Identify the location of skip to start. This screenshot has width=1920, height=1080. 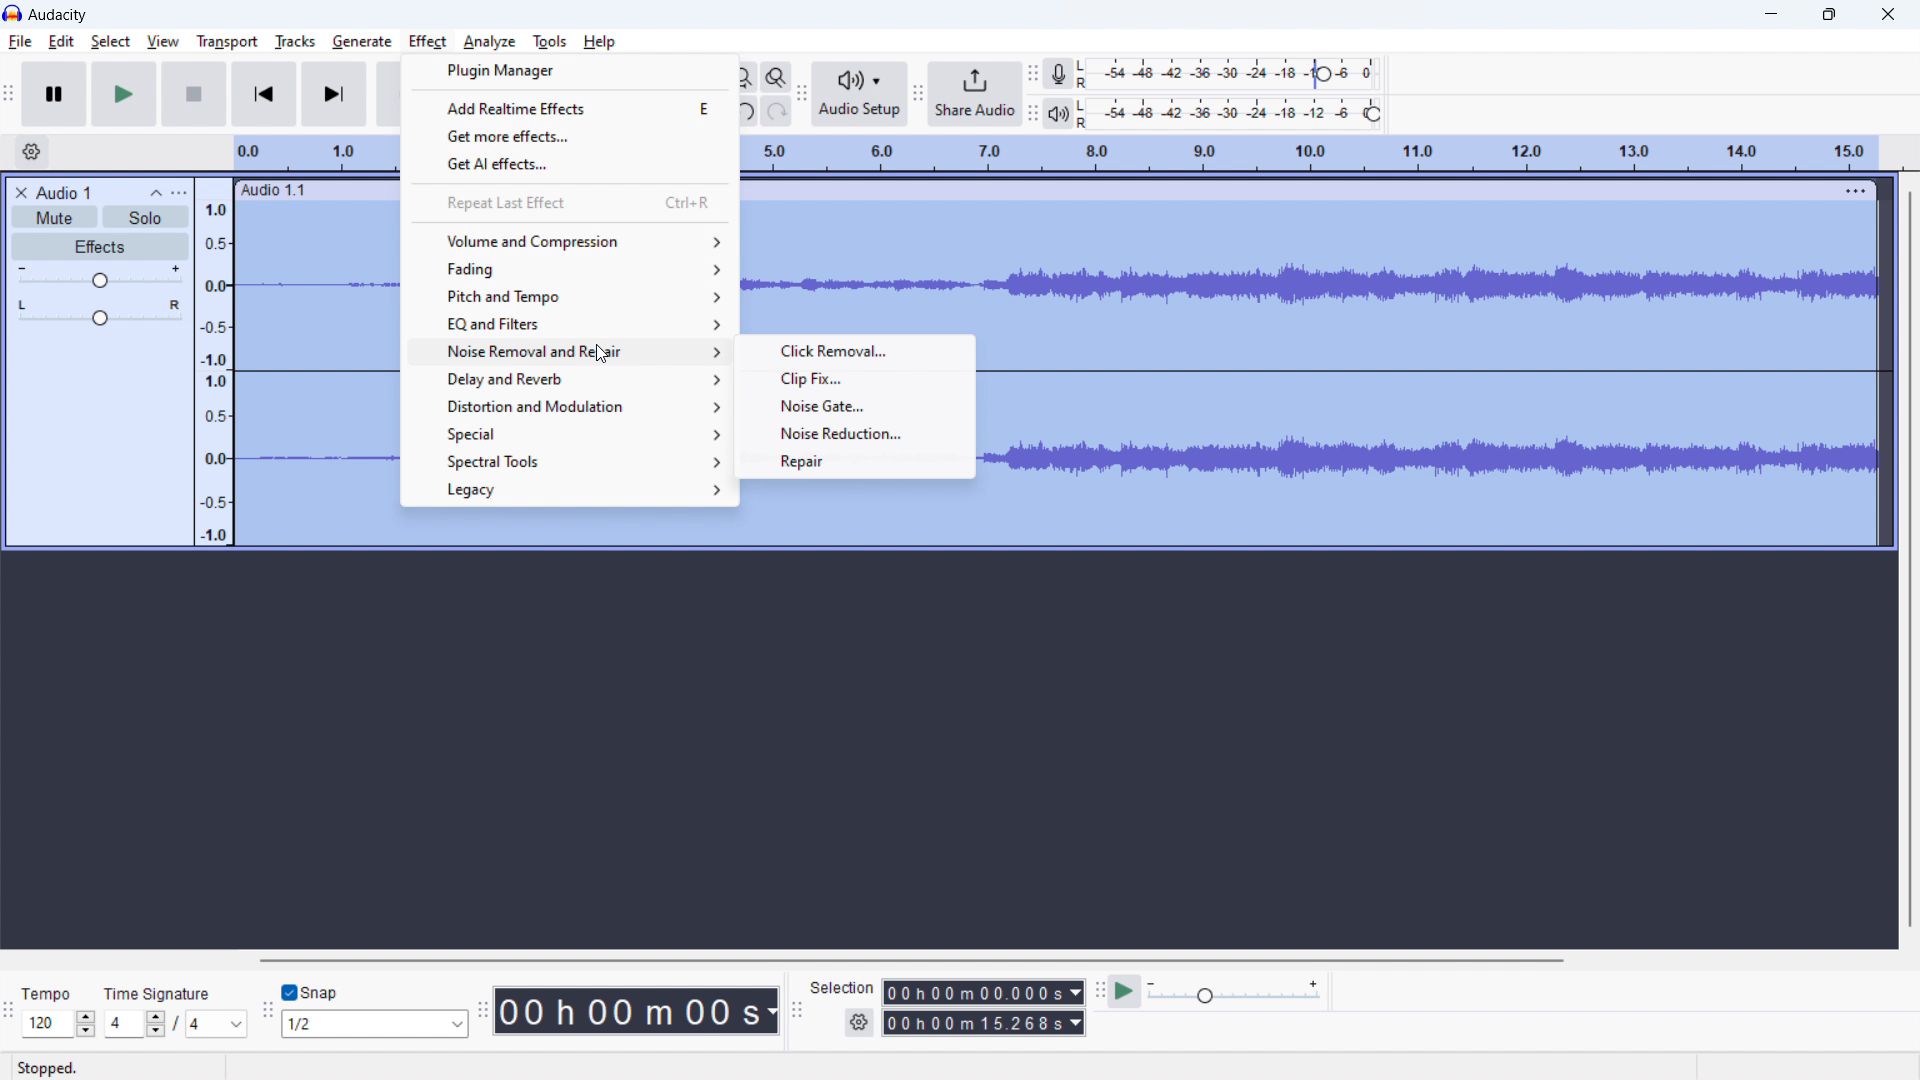
(263, 94).